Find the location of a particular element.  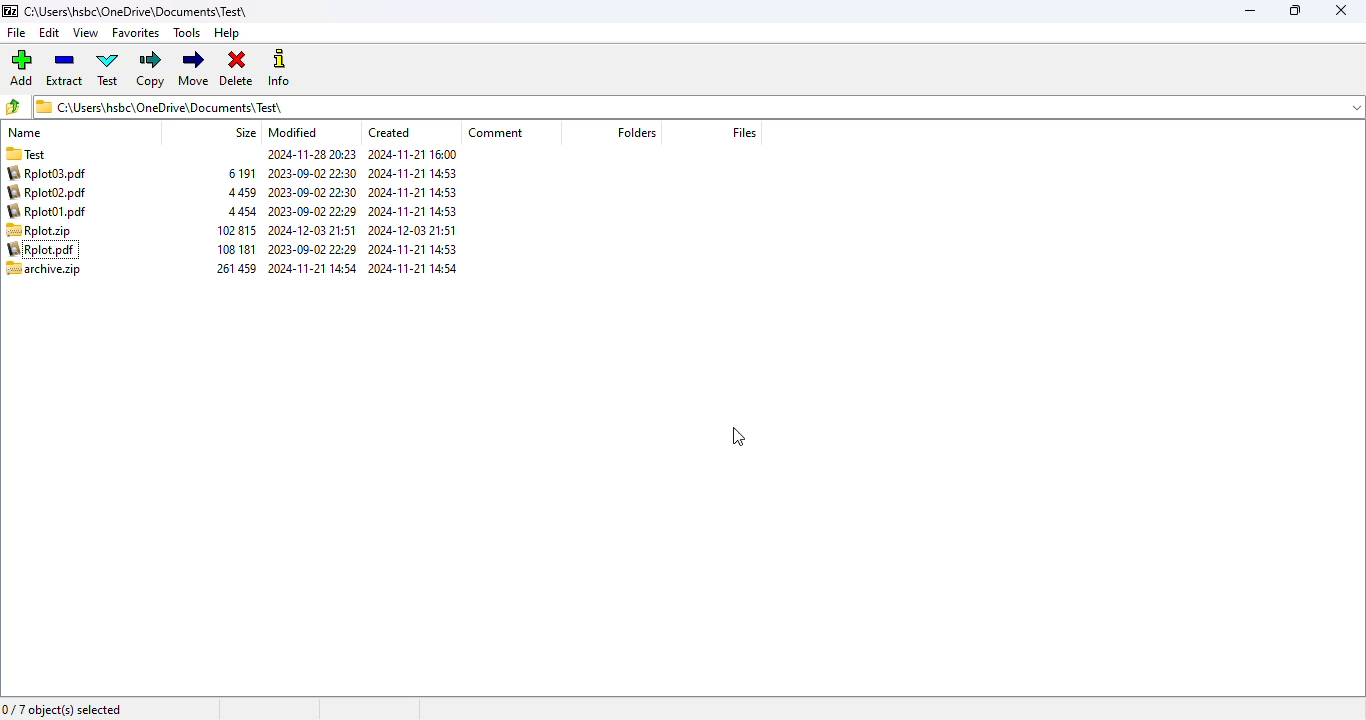

comment is located at coordinates (494, 132).